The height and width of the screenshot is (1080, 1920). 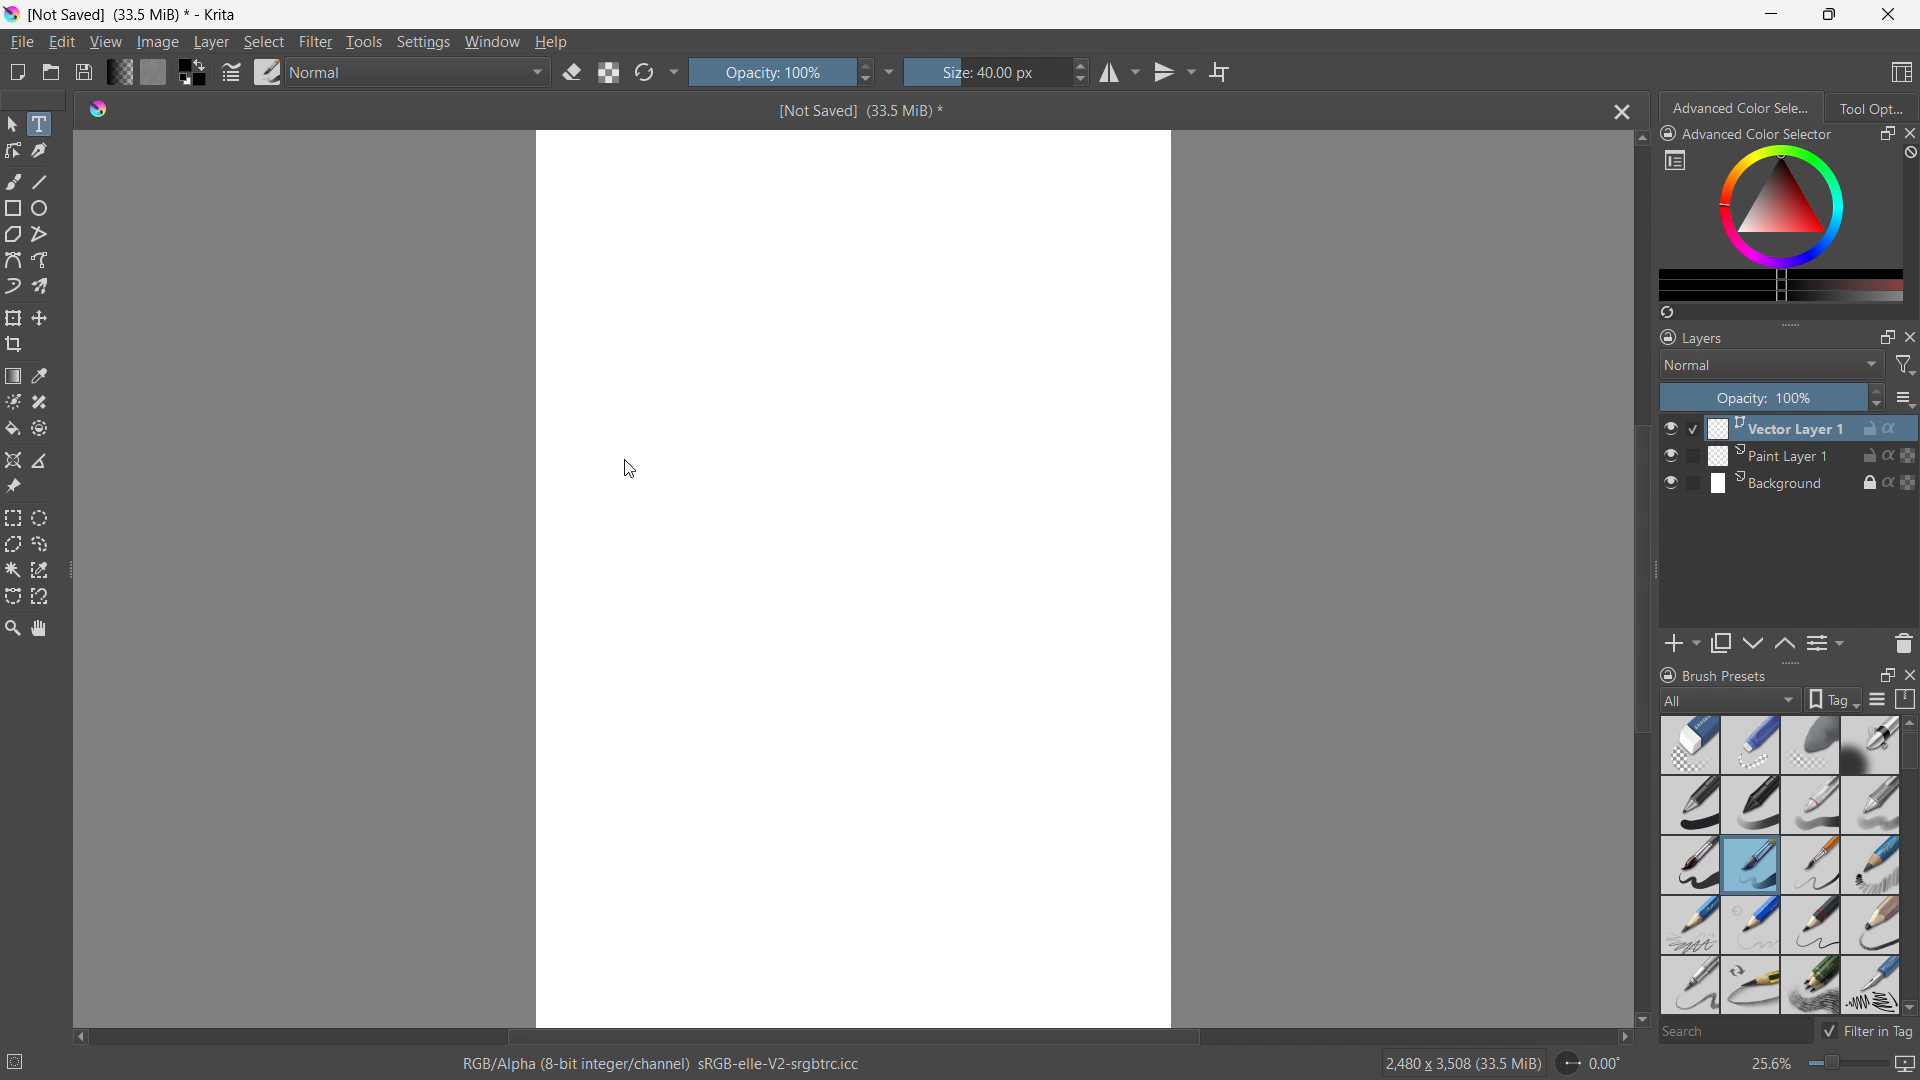 I want to click on magnetic curve selection tool, so click(x=40, y=597).